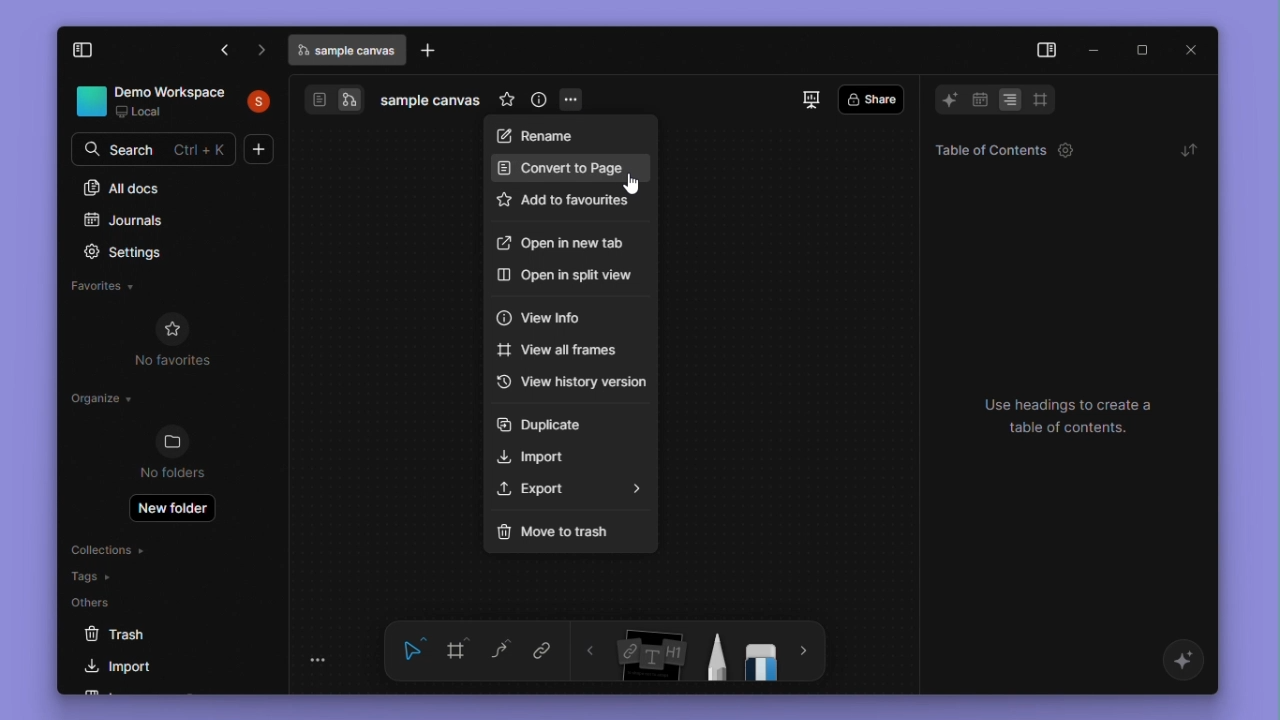 The image size is (1280, 720). What do you see at coordinates (592, 653) in the screenshot?
I see `back` at bounding box center [592, 653].